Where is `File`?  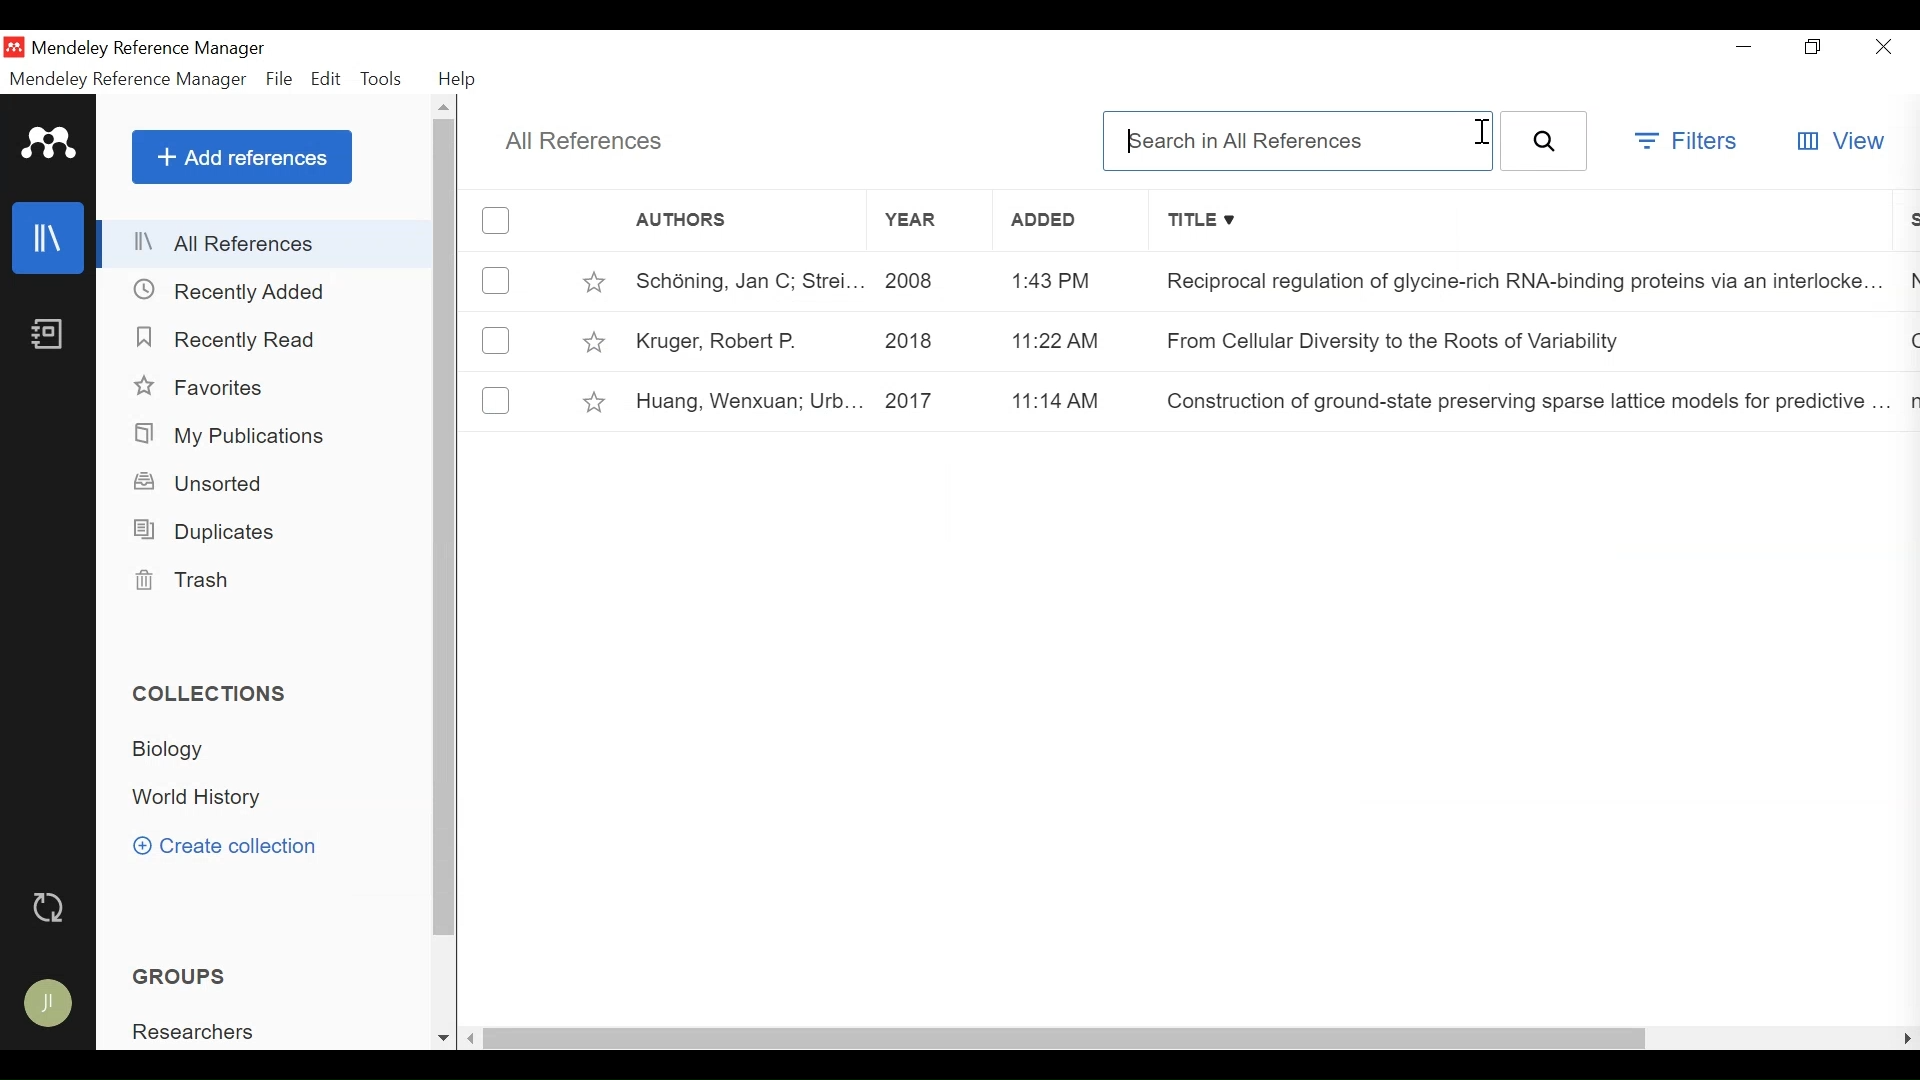 File is located at coordinates (280, 81).